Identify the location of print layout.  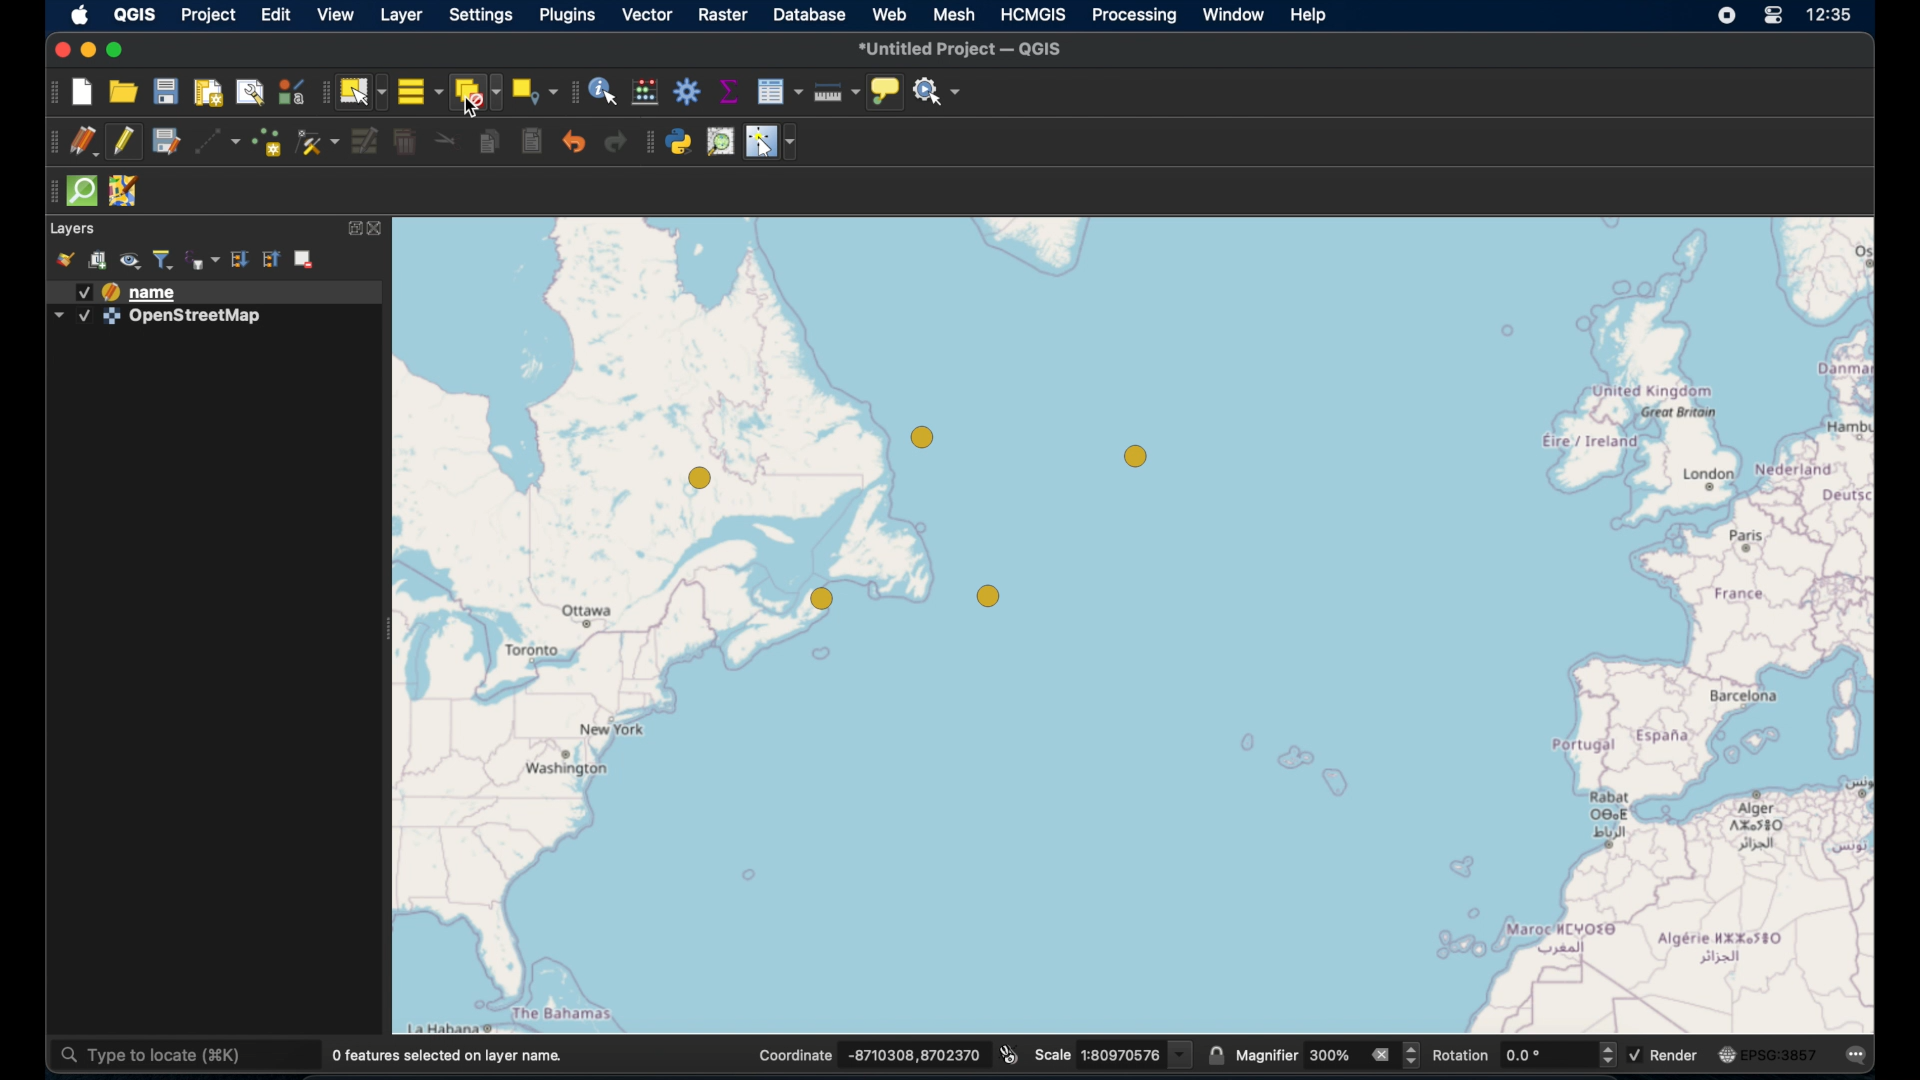
(206, 92).